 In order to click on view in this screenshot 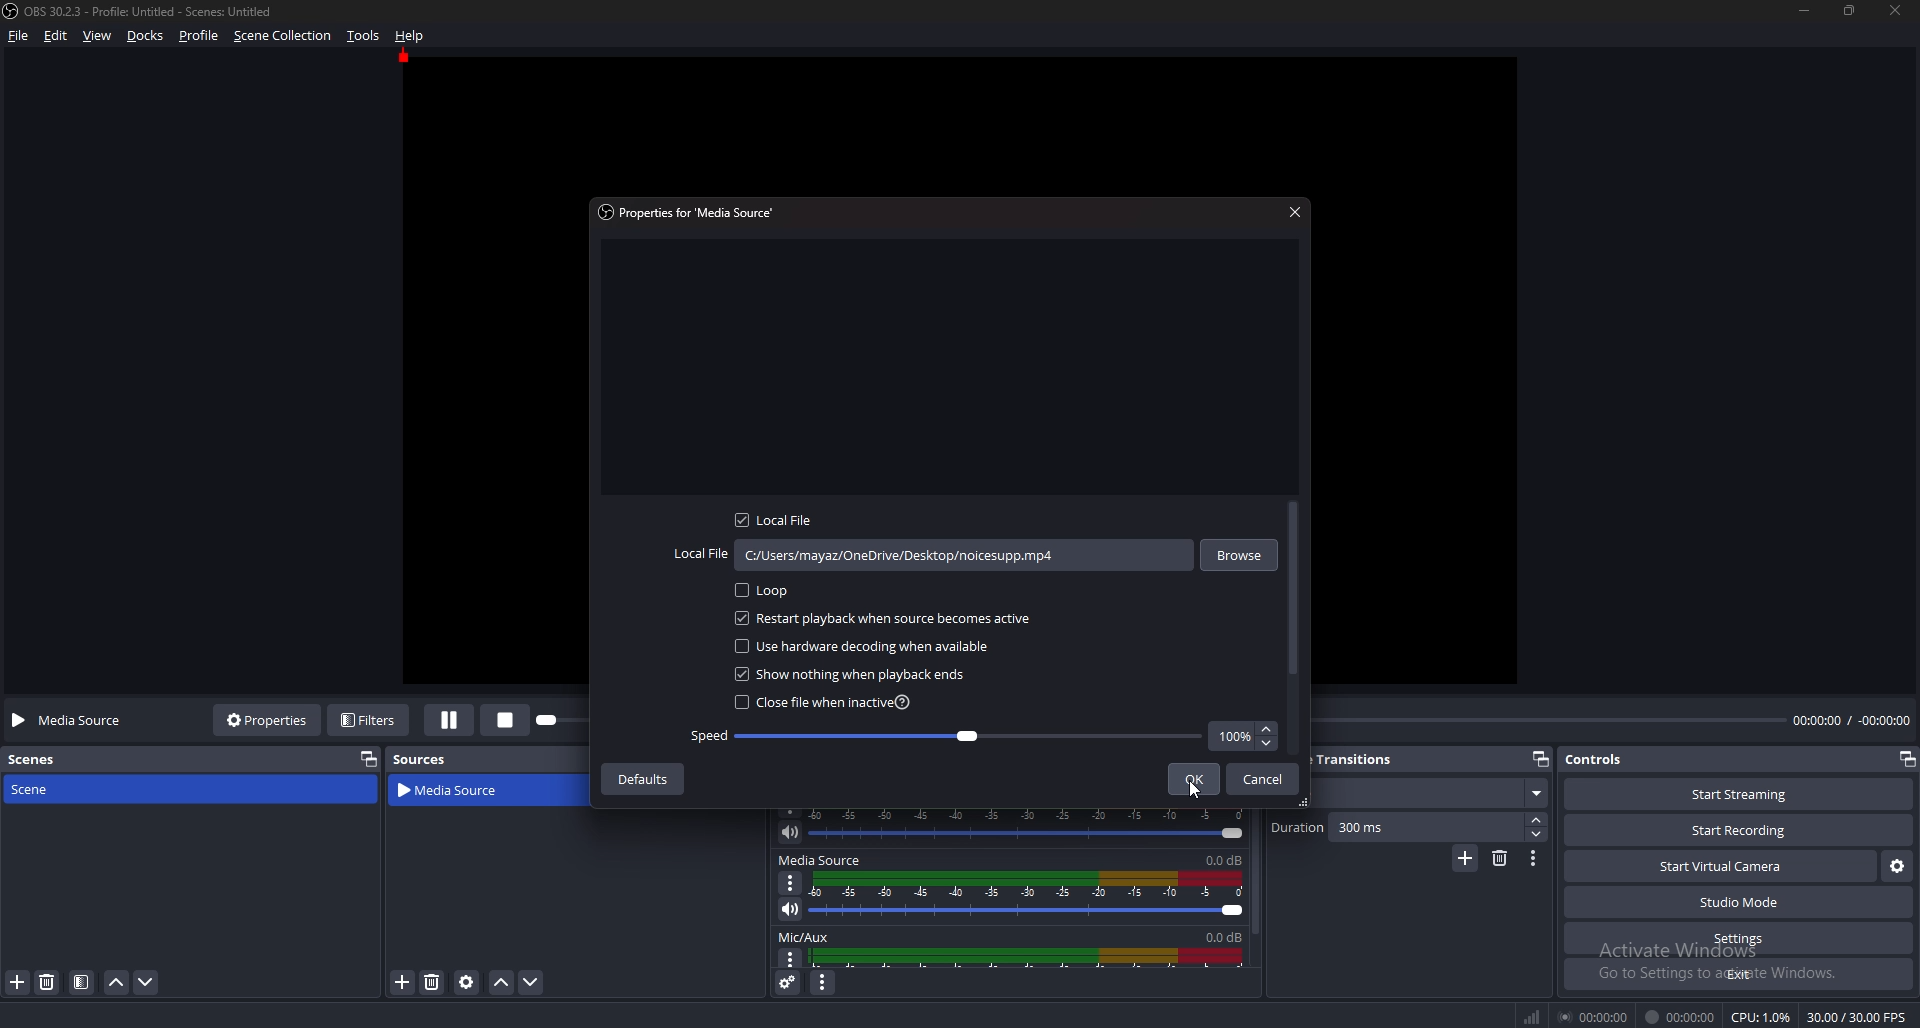, I will do `click(98, 37)`.